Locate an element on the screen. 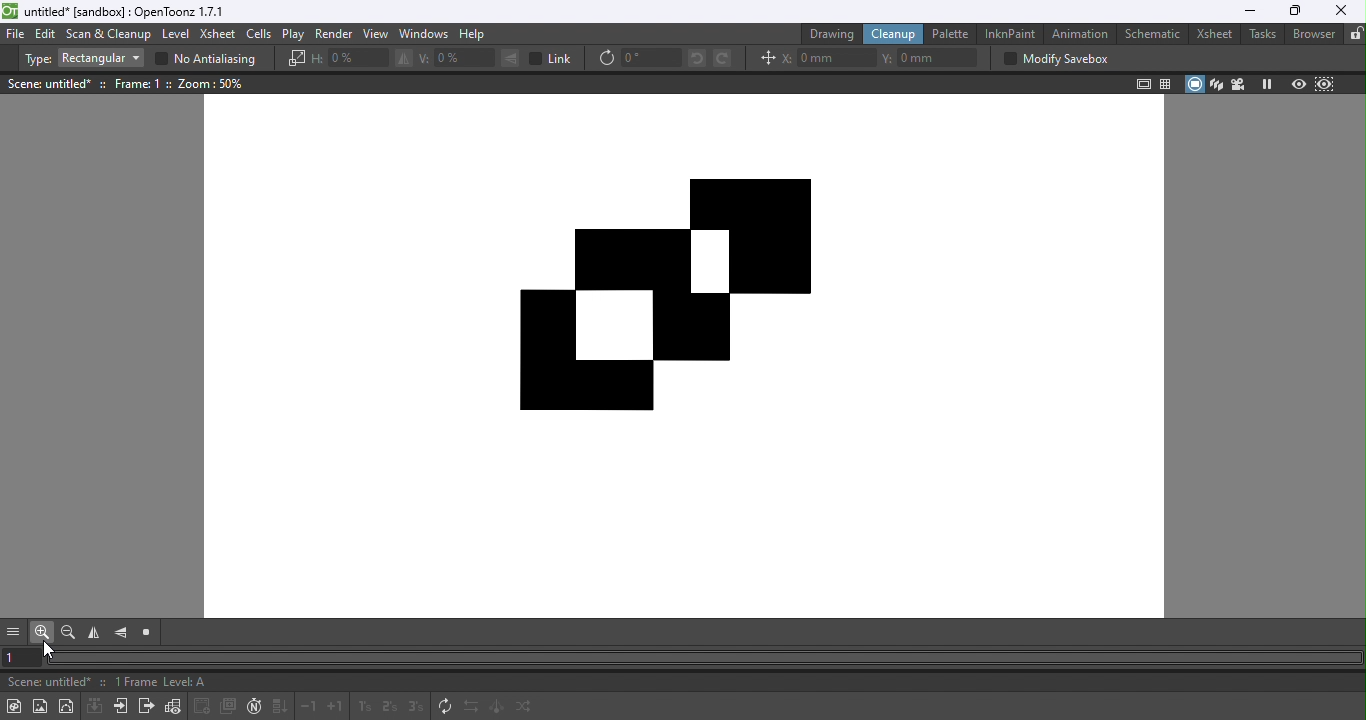 This screenshot has width=1366, height=720. Y-axis is located at coordinates (931, 56).